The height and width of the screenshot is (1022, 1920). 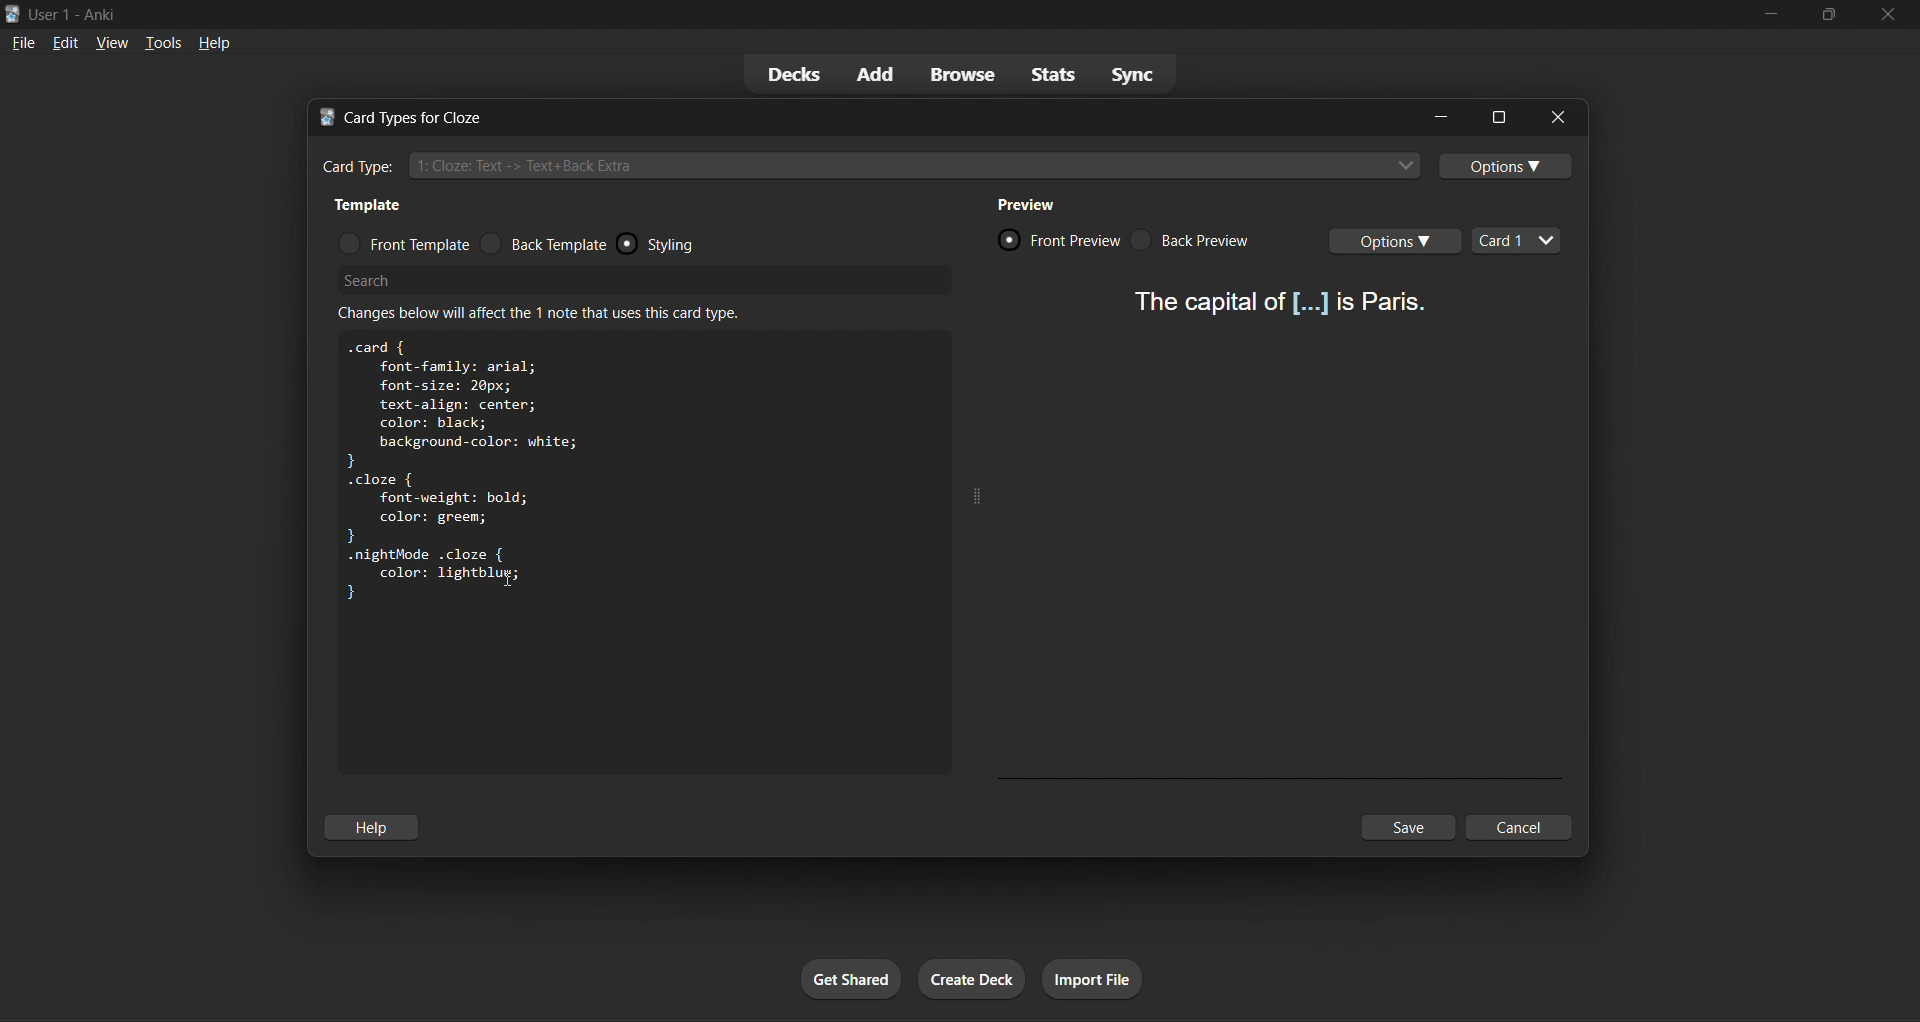 What do you see at coordinates (113, 41) in the screenshot?
I see `view` at bounding box center [113, 41].